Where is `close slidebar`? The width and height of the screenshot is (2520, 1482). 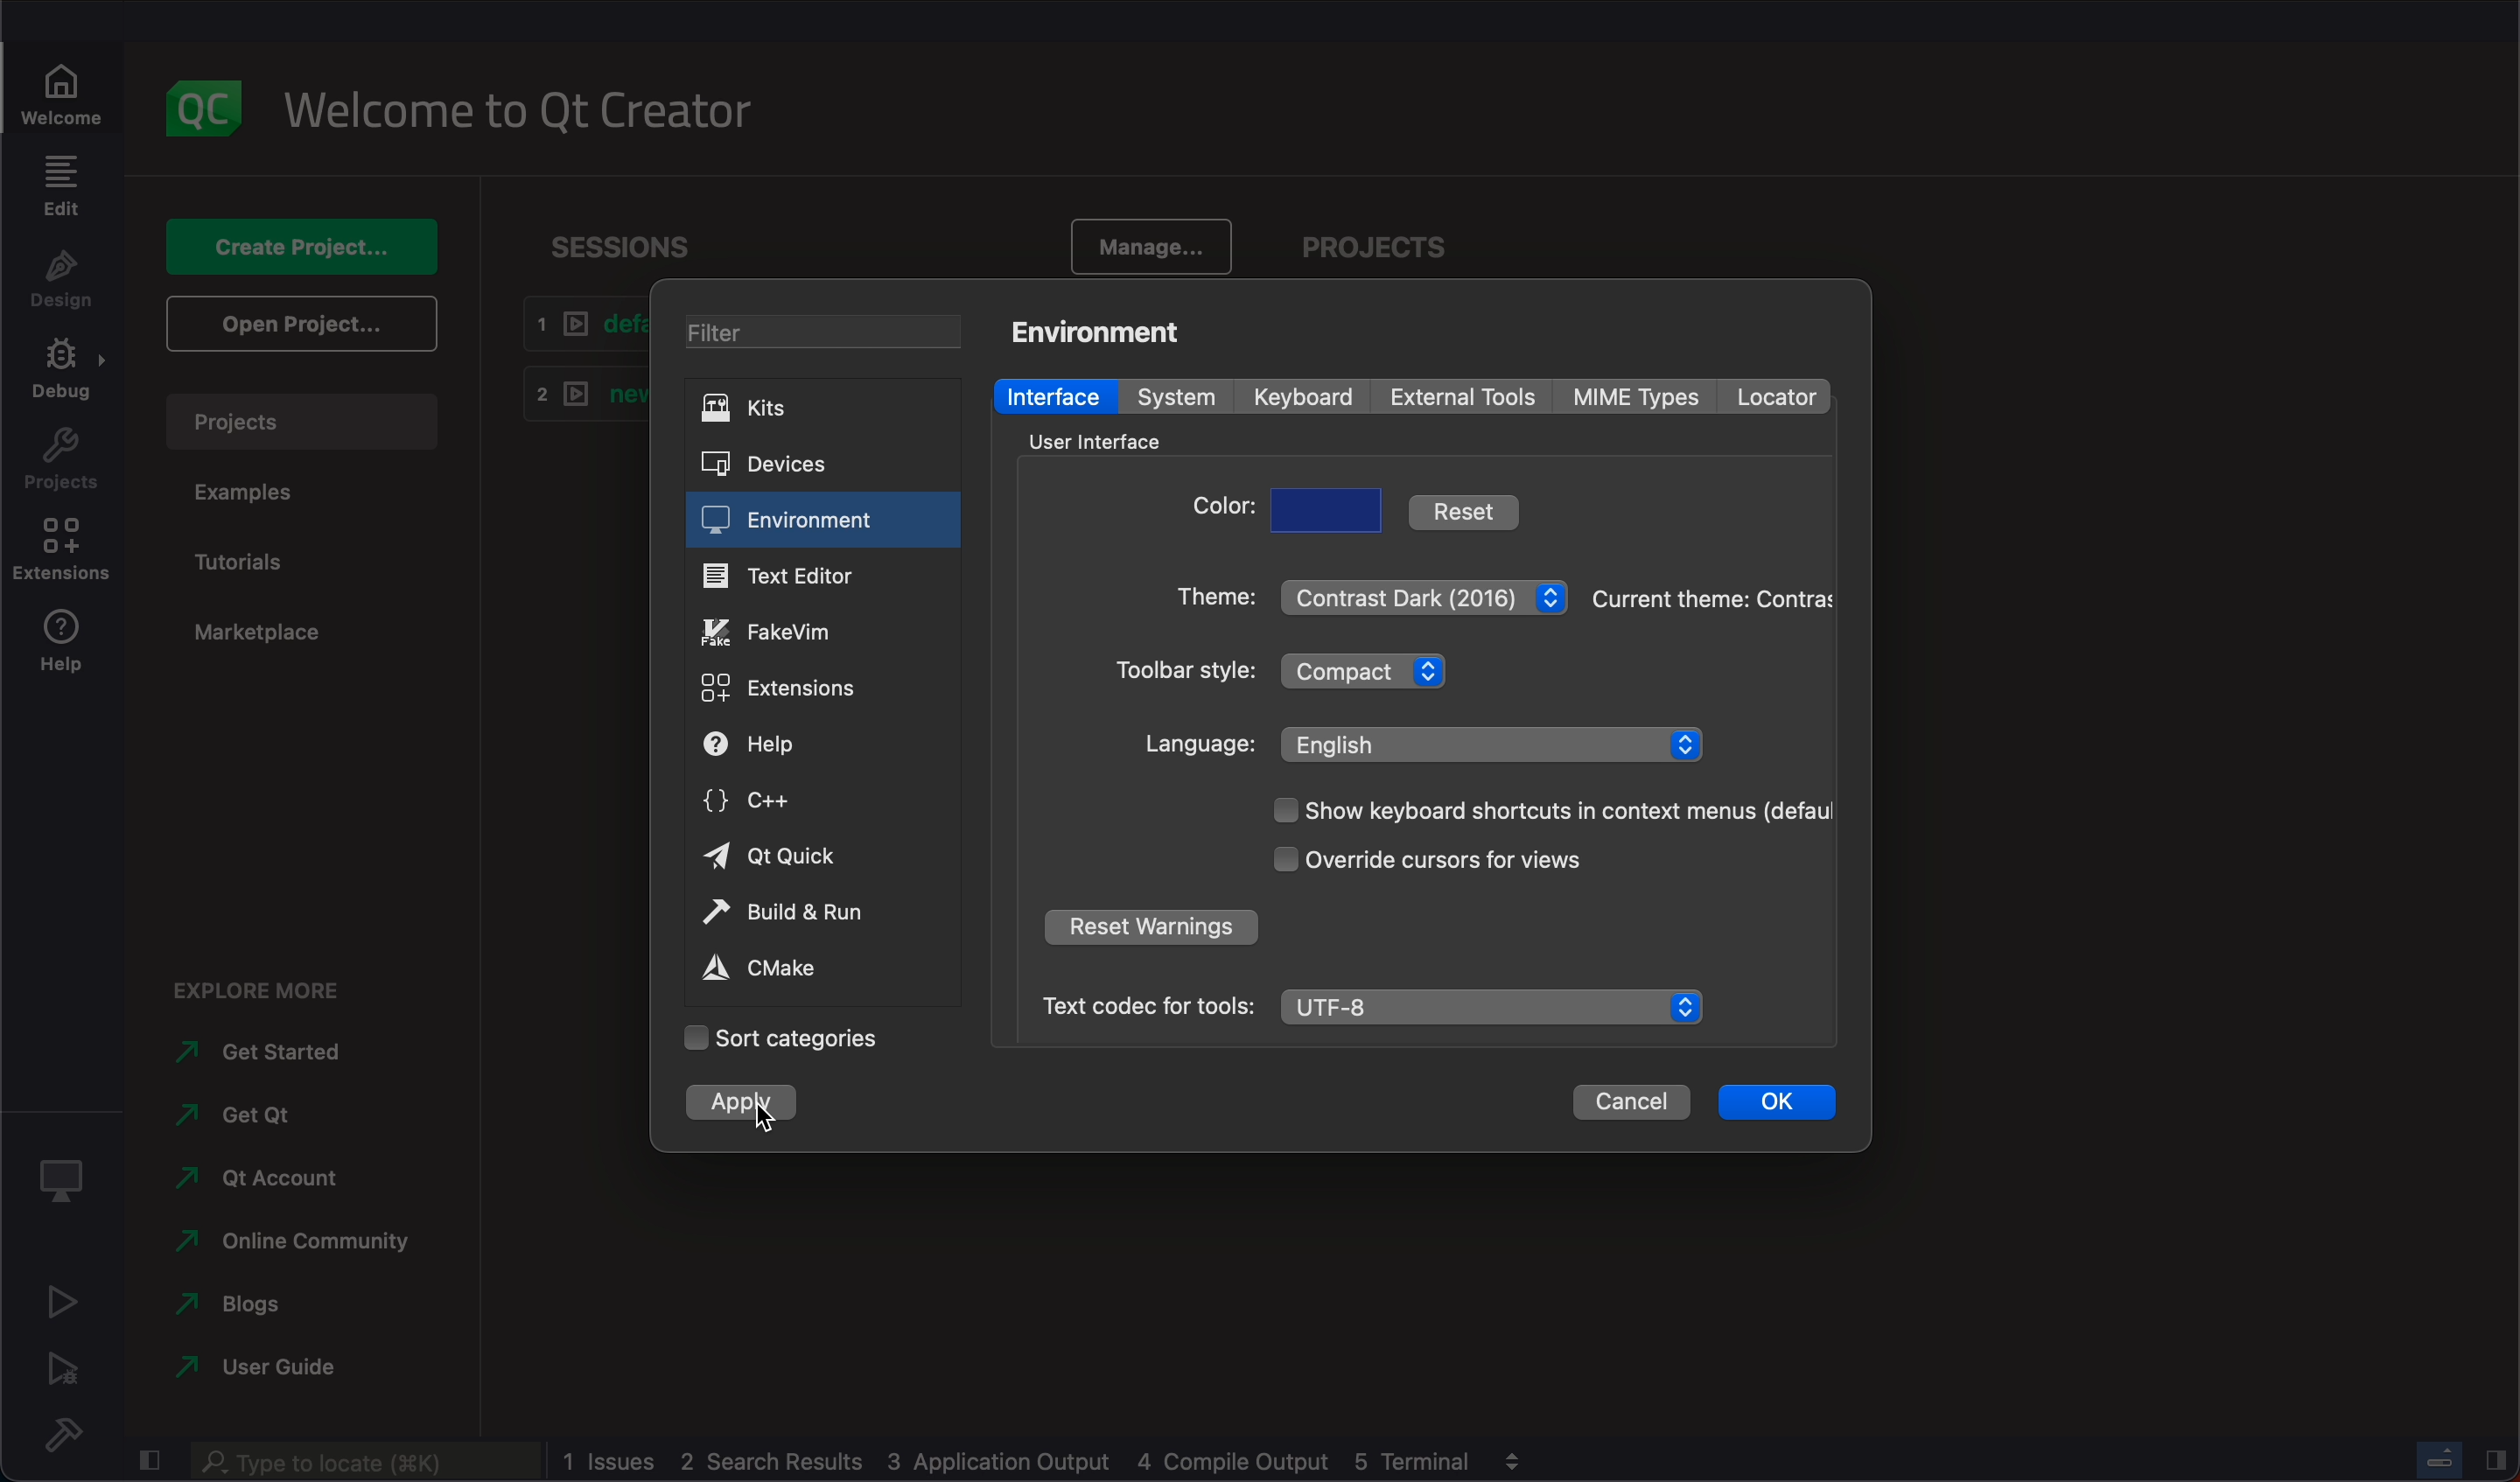 close slidebar is located at coordinates (148, 1458).